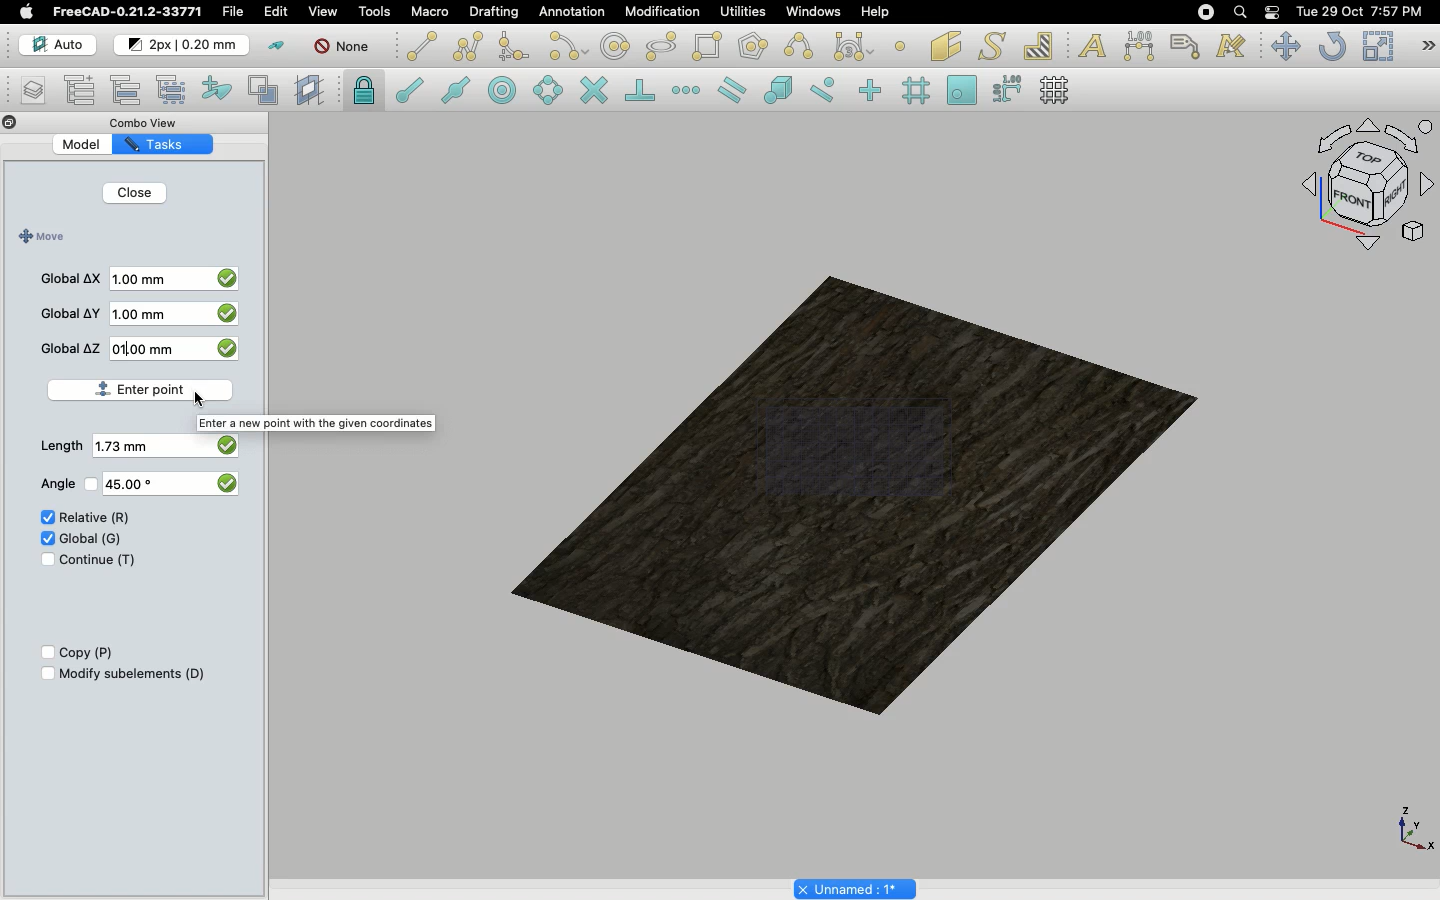  I want to click on checkbox, so click(225, 482).